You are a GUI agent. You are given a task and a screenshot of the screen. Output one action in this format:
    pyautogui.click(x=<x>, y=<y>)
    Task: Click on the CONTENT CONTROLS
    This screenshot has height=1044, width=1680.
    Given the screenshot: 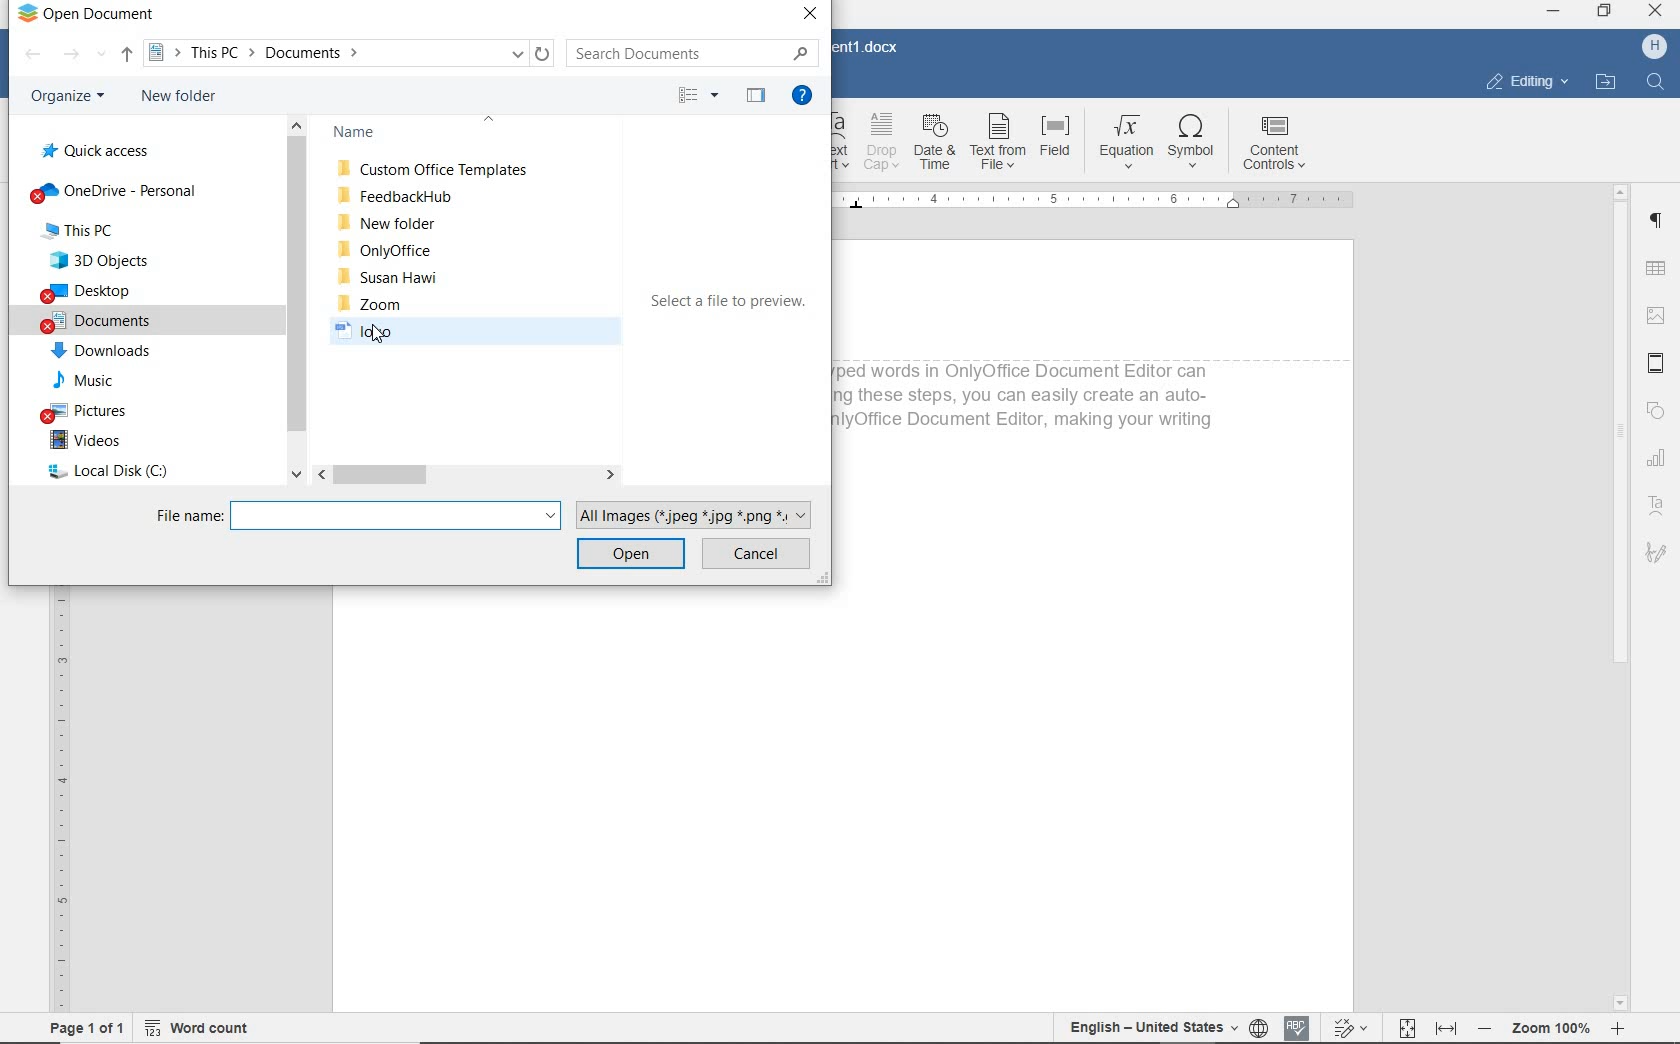 What is the action you would take?
    pyautogui.click(x=1278, y=144)
    